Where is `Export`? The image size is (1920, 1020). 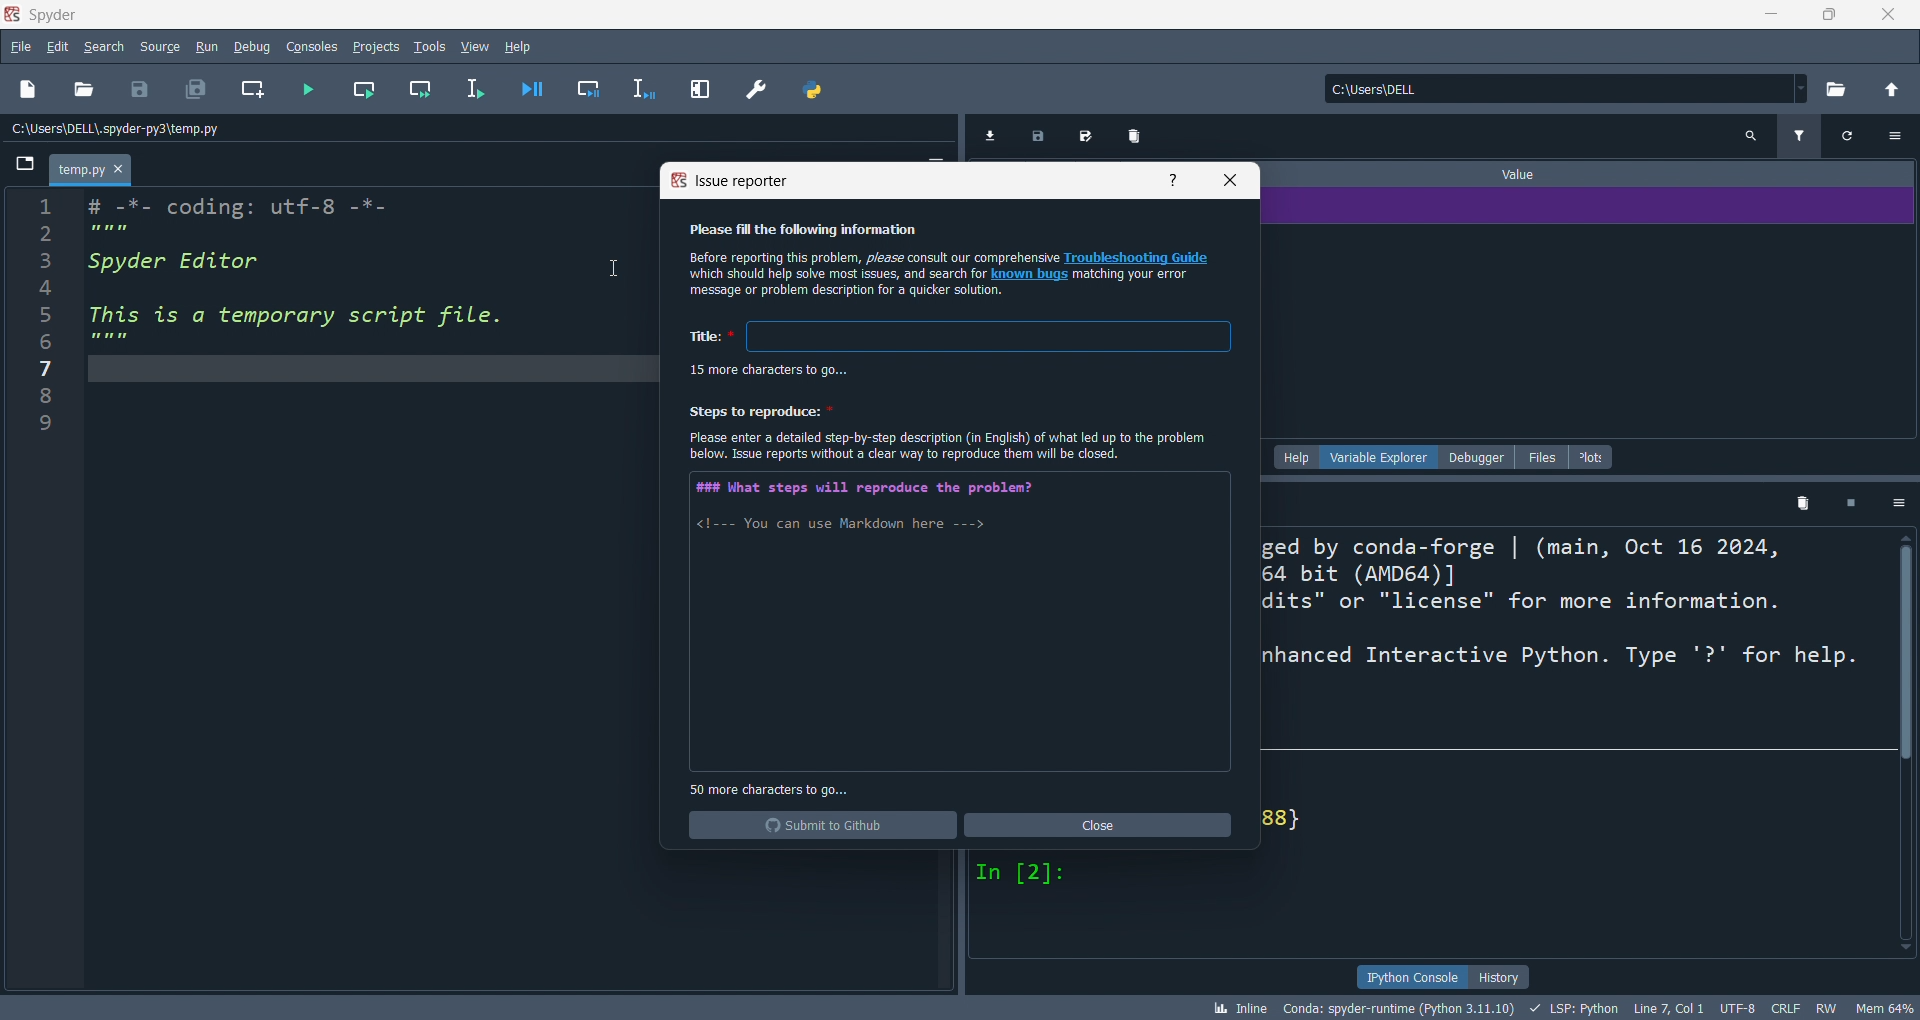 Export is located at coordinates (1037, 137).